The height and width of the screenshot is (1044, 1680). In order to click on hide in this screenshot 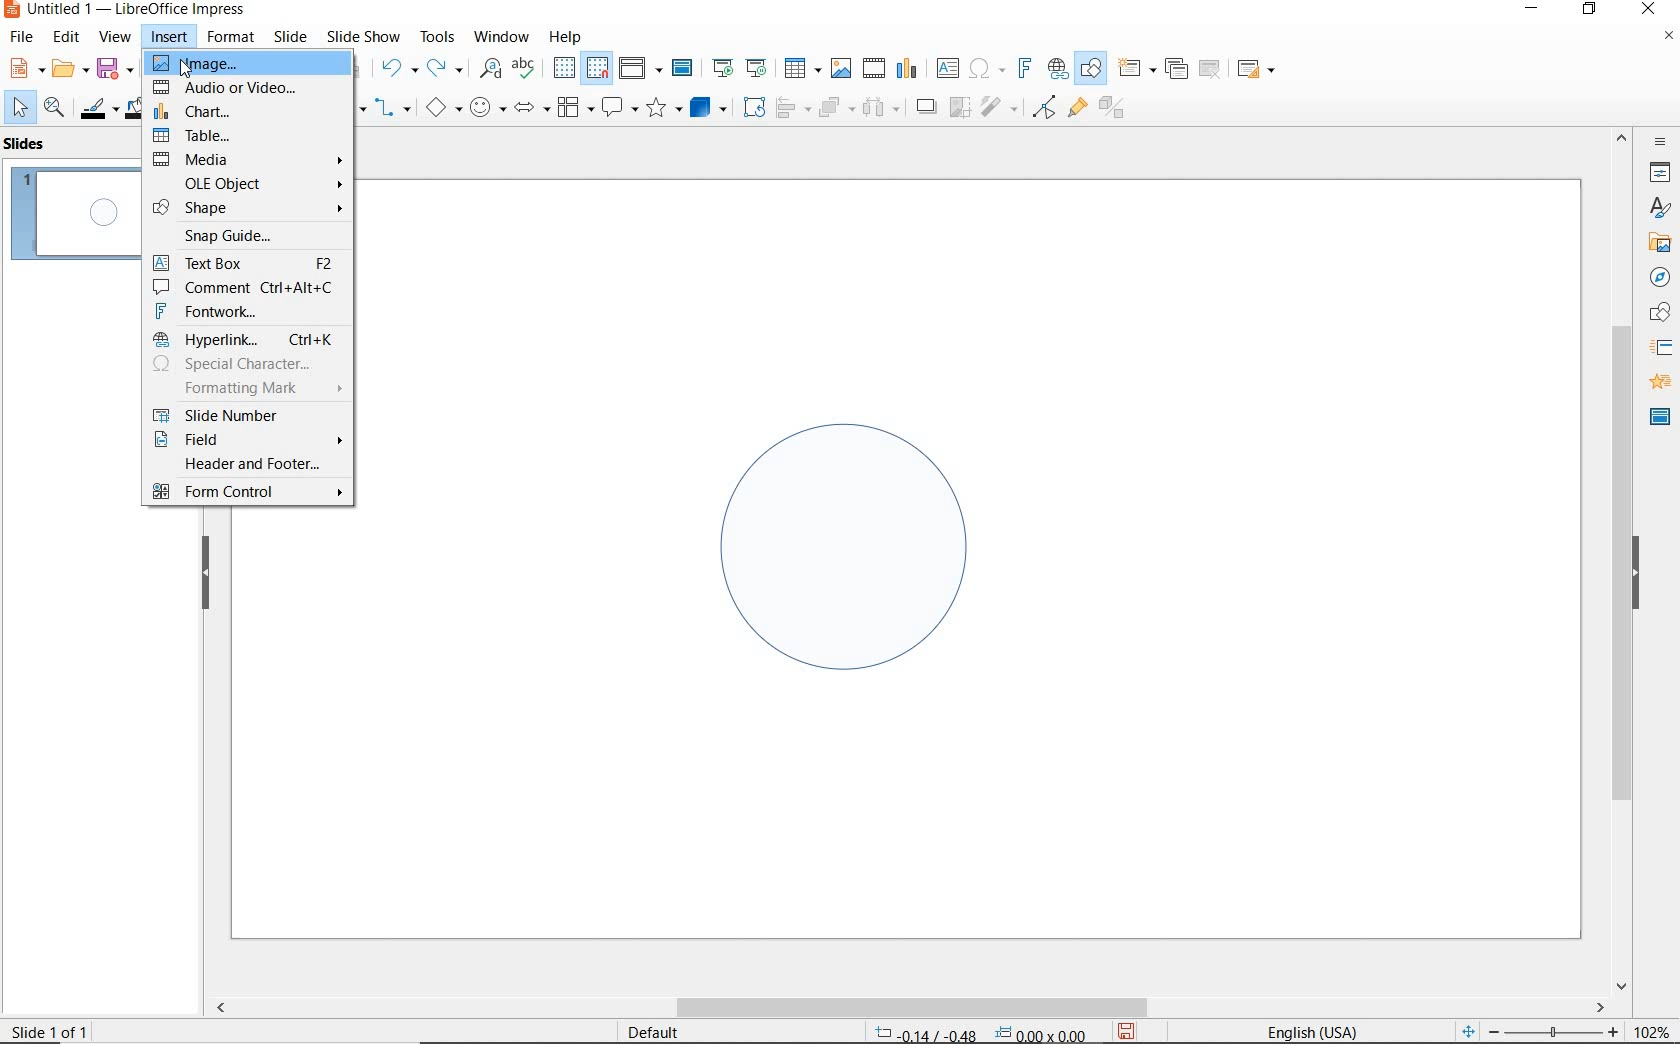, I will do `click(1636, 575)`.